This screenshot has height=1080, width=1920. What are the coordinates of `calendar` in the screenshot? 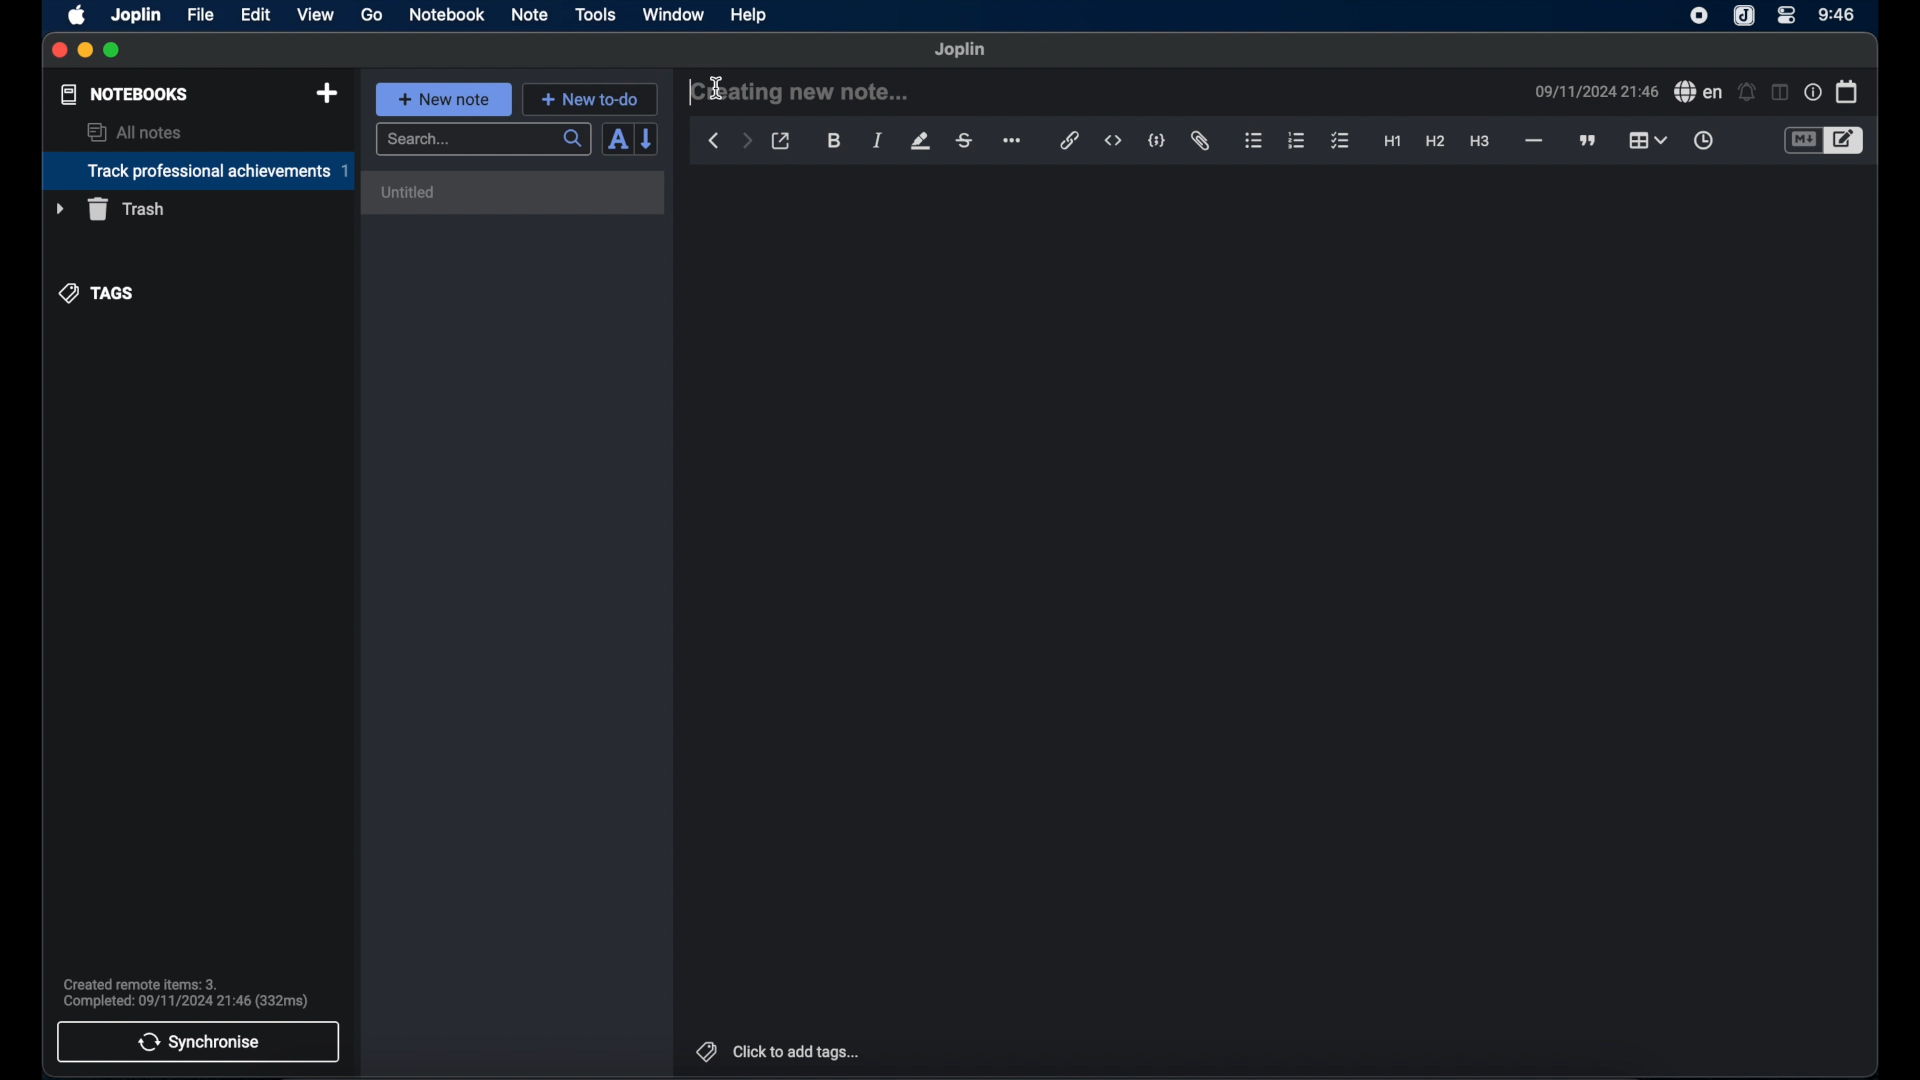 It's located at (1847, 91).